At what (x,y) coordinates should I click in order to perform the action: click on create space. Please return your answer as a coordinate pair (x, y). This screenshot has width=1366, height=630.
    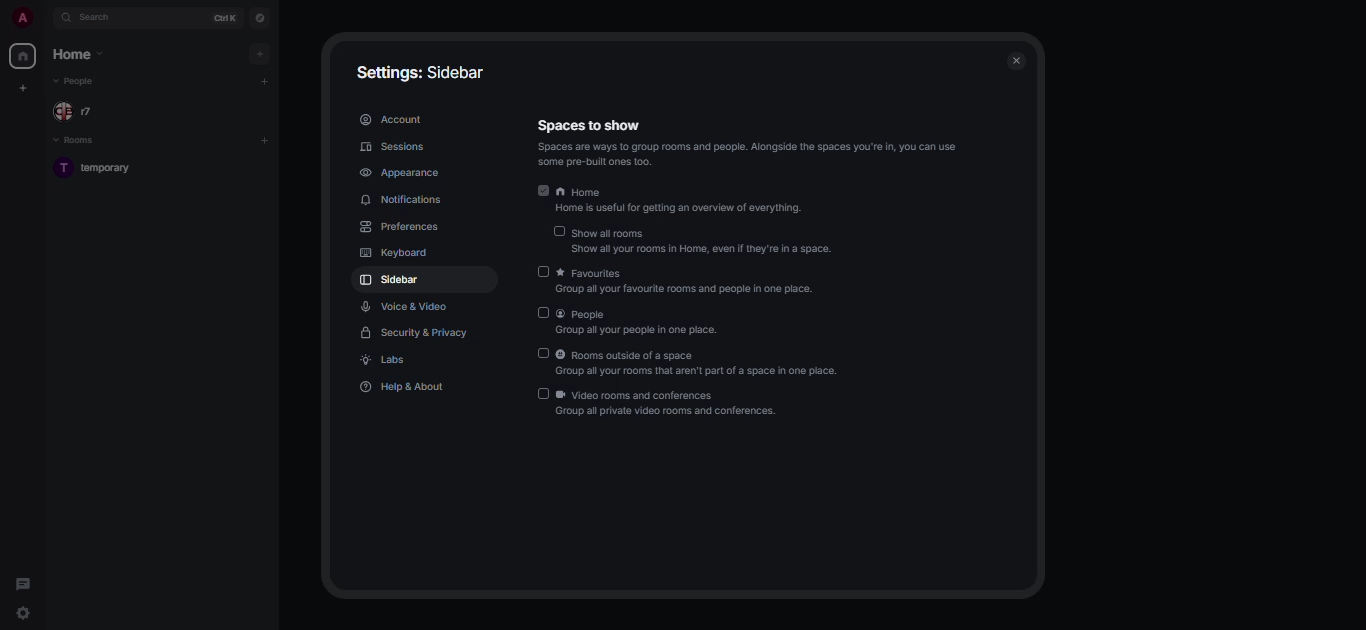
    Looking at the image, I should click on (22, 88).